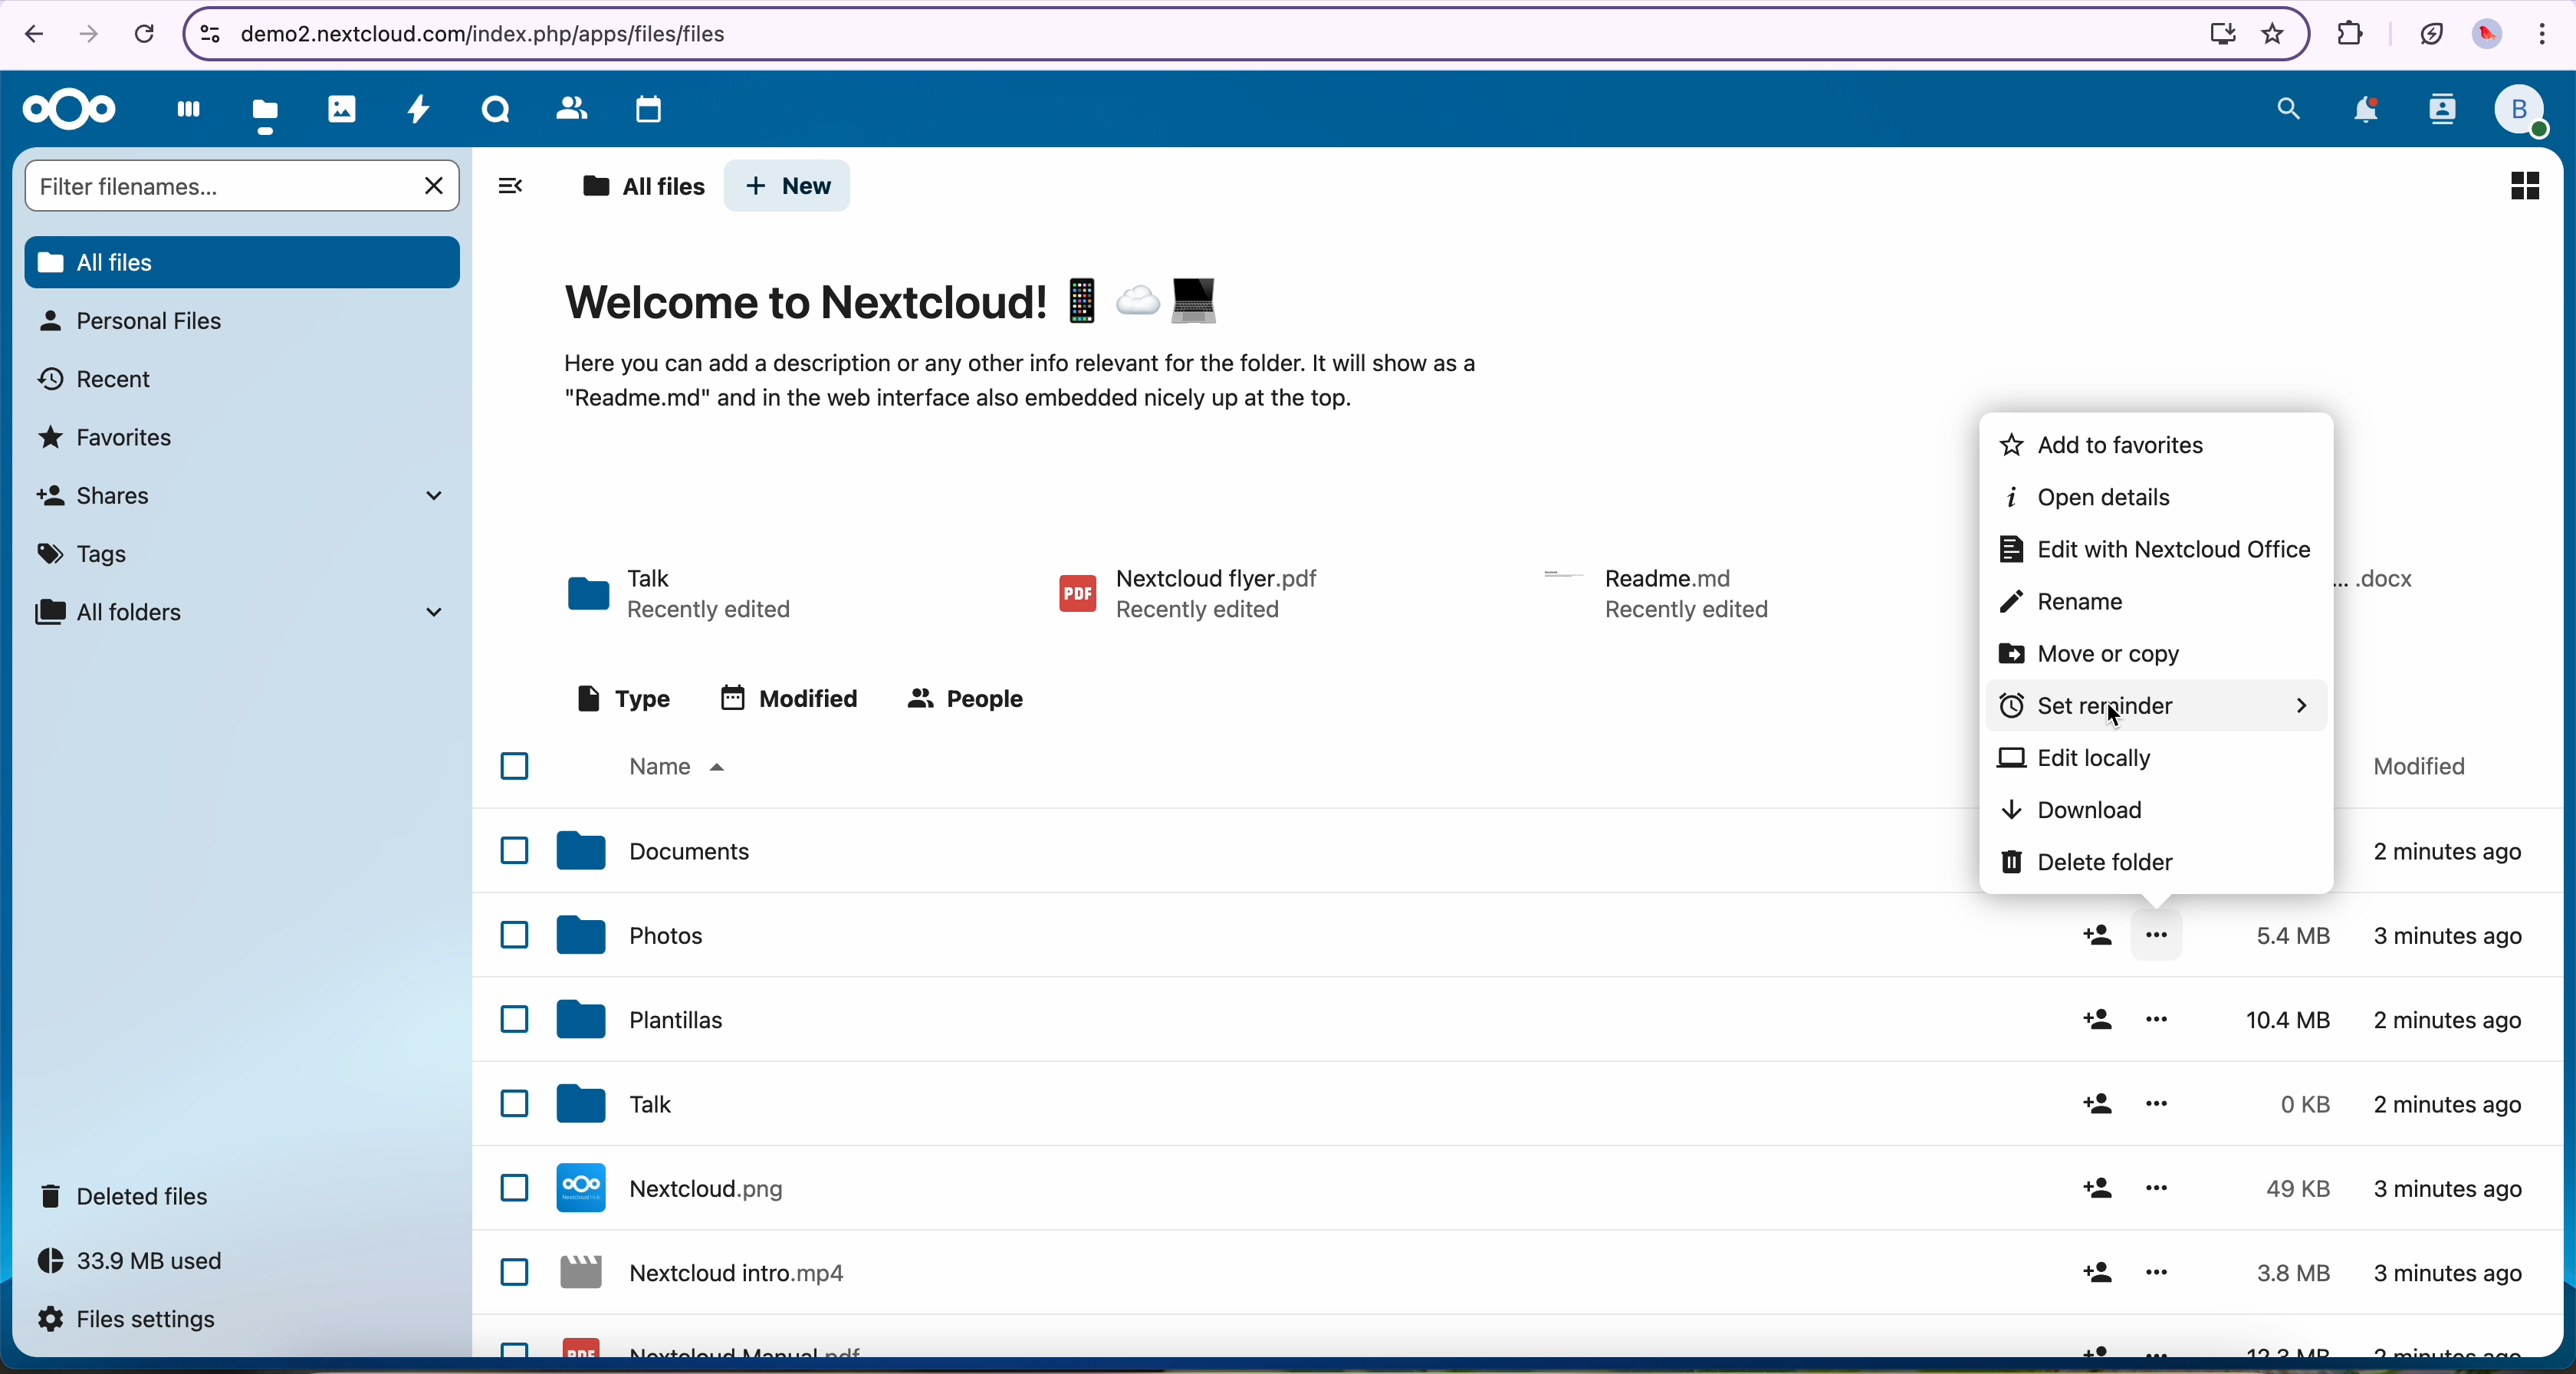  What do you see at coordinates (344, 108) in the screenshot?
I see `photos` at bounding box center [344, 108].